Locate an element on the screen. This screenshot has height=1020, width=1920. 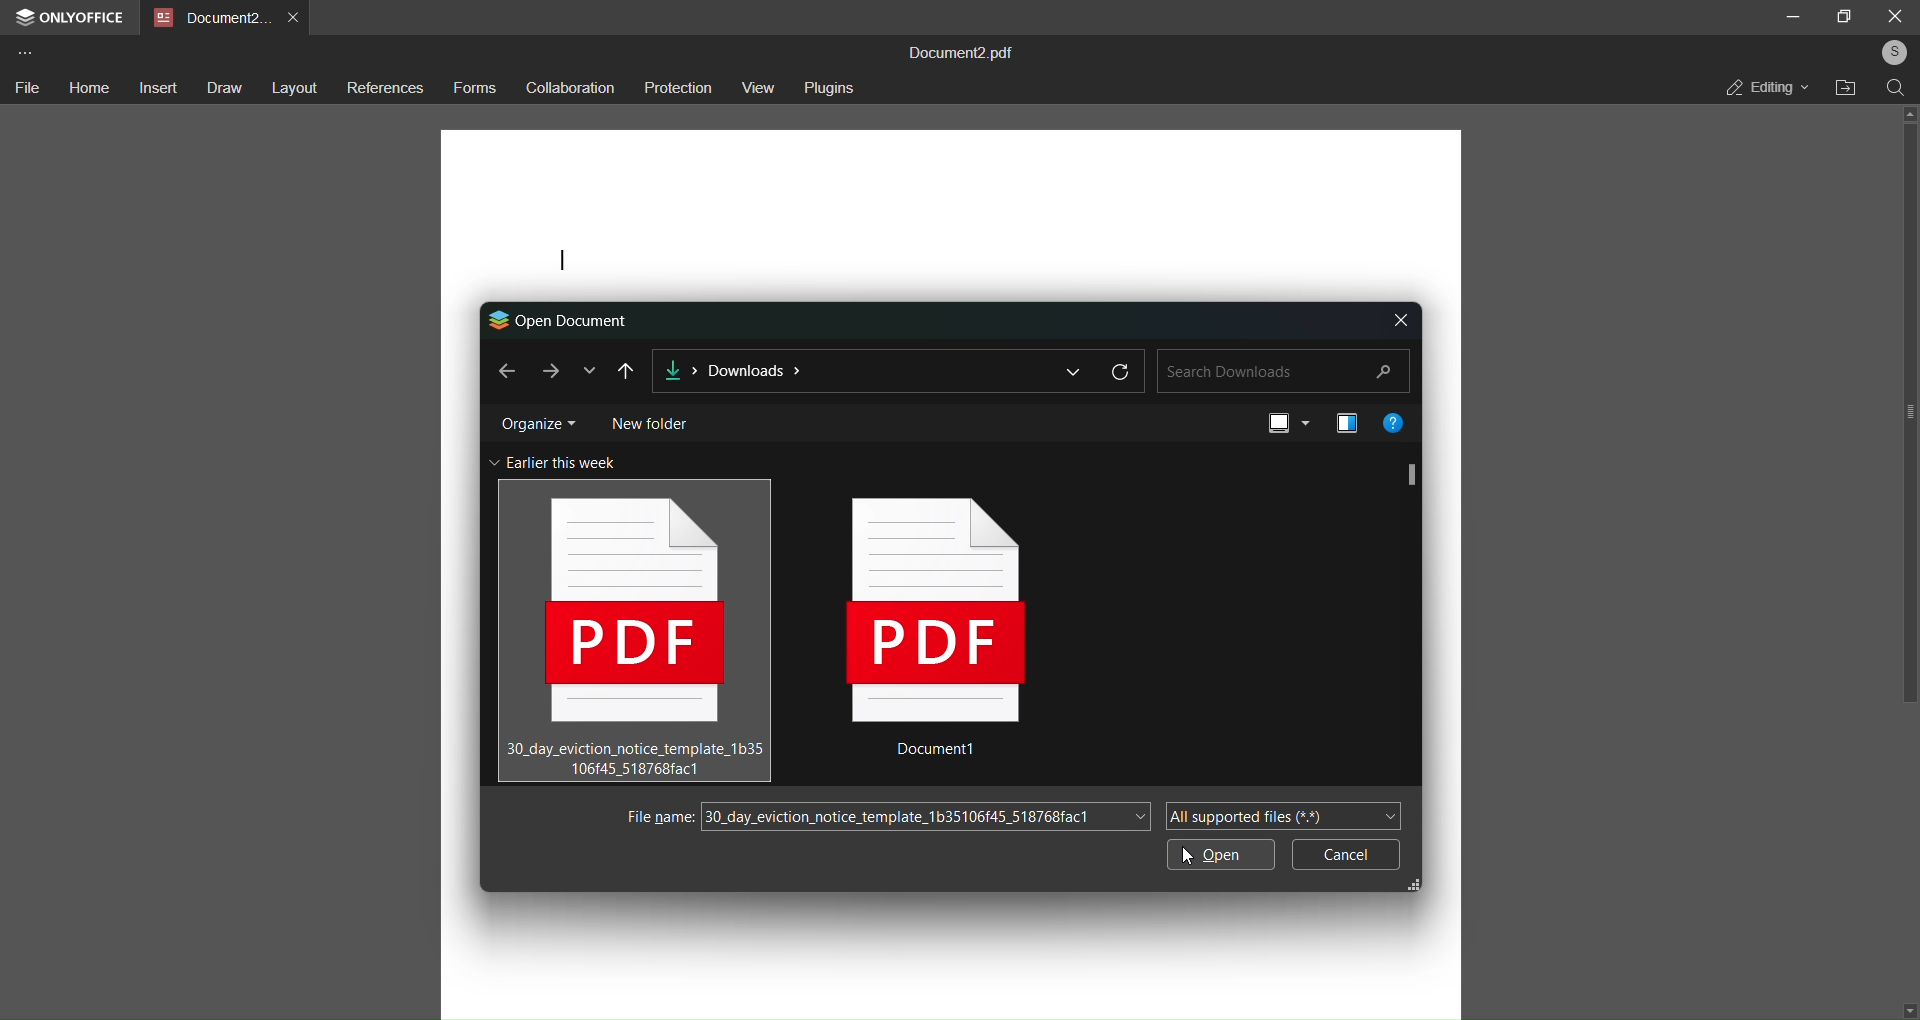
up is located at coordinates (1906, 112).